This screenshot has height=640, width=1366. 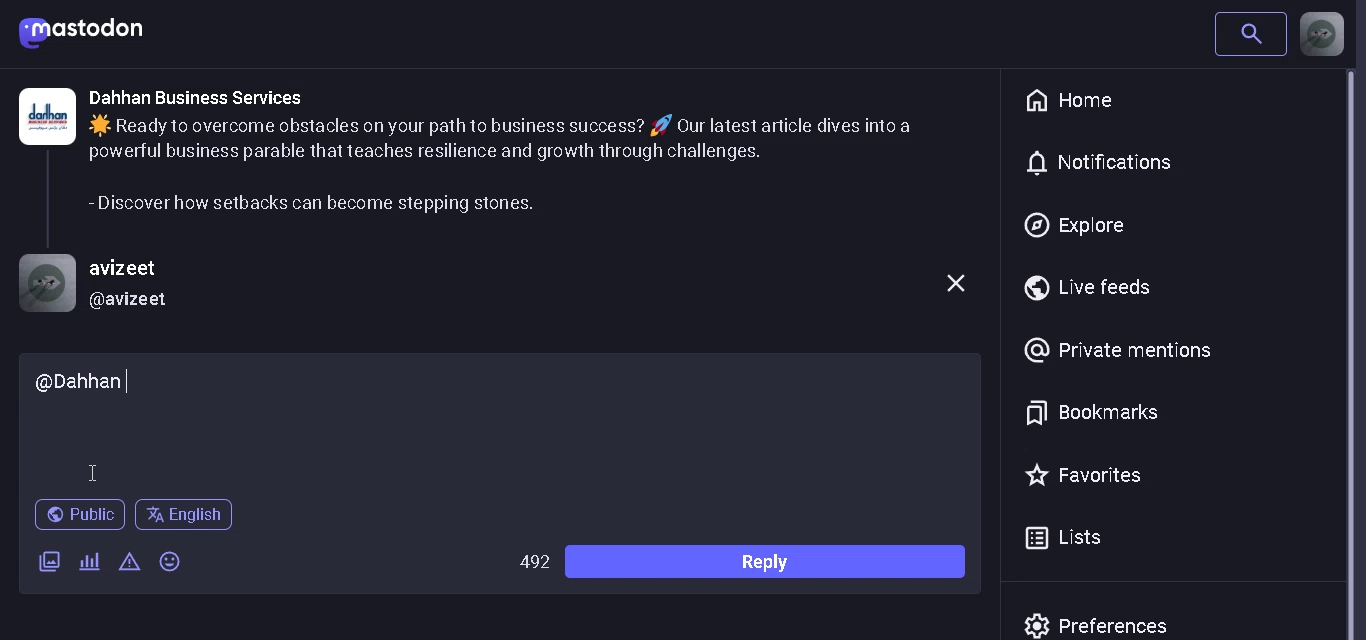 What do you see at coordinates (1249, 35) in the screenshot?
I see `search` at bounding box center [1249, 35].